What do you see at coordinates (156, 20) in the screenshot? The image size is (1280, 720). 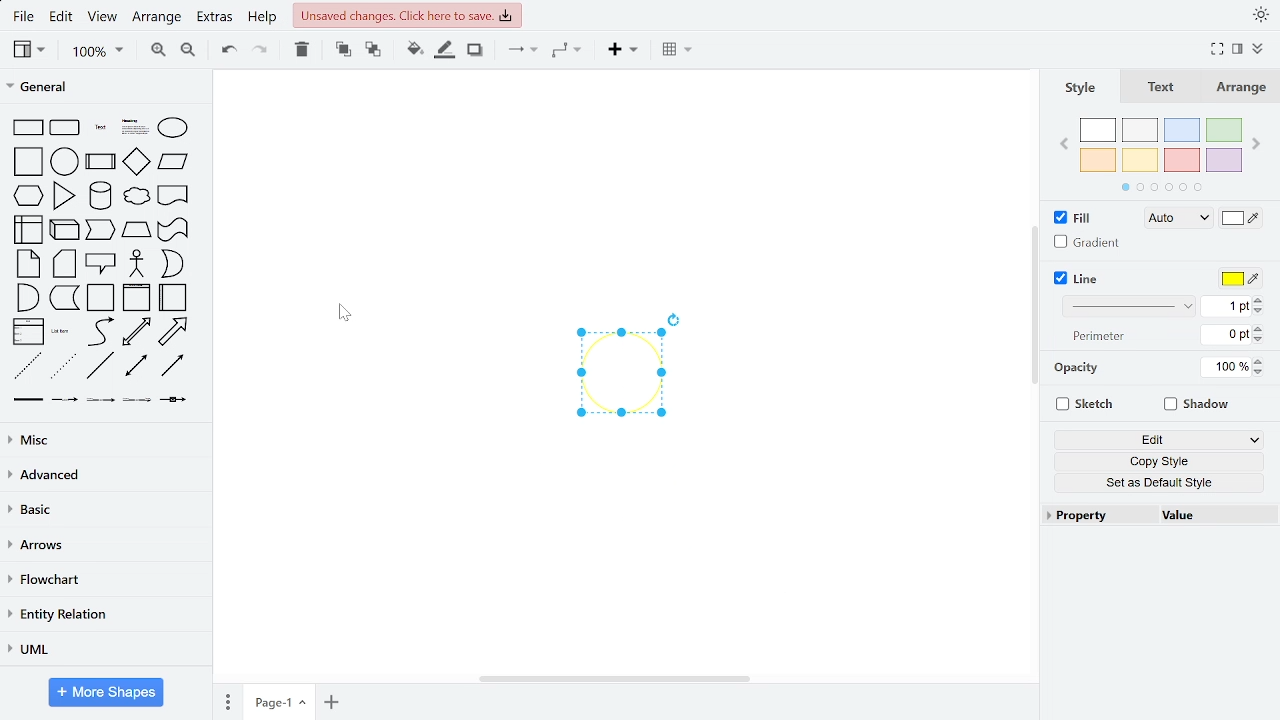 I see `arrange` at bounding box center [156, 20].